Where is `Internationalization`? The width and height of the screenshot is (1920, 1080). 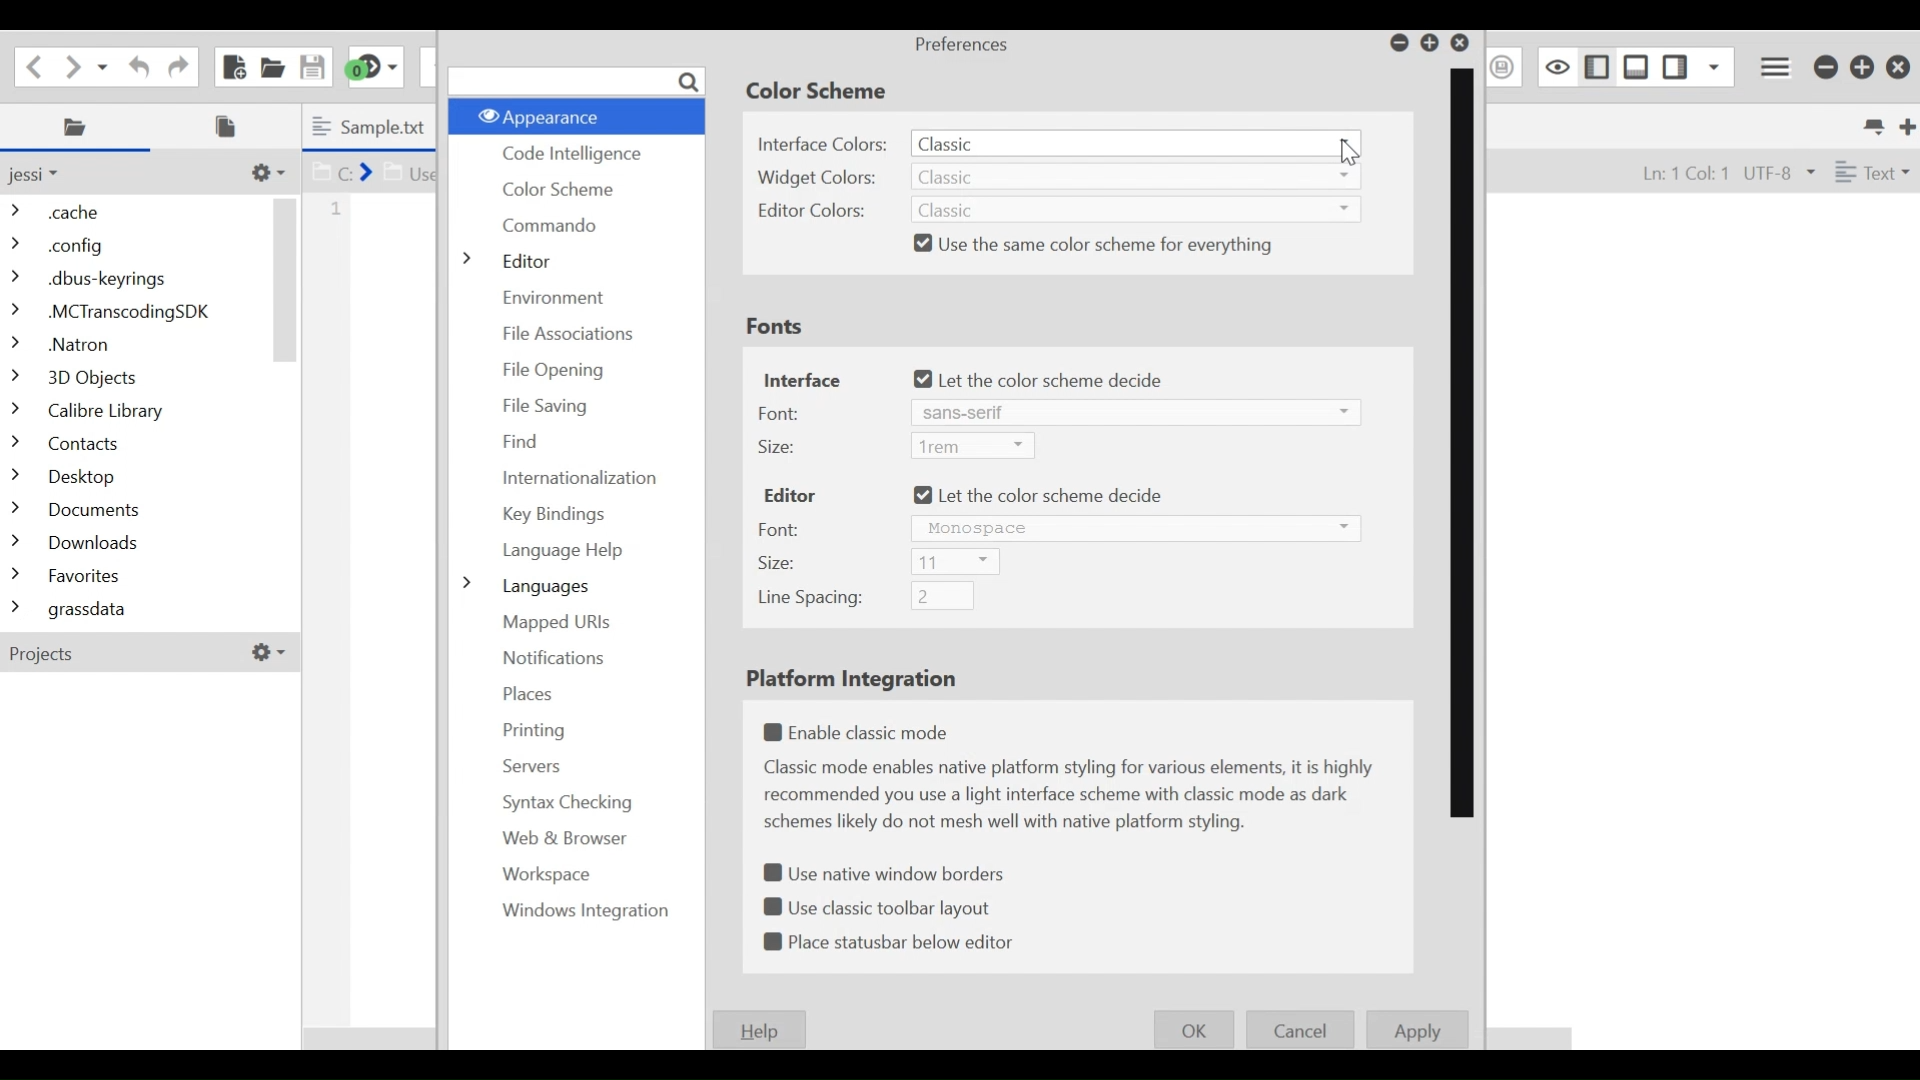
Internationalization is located at coordinates (583, 478).